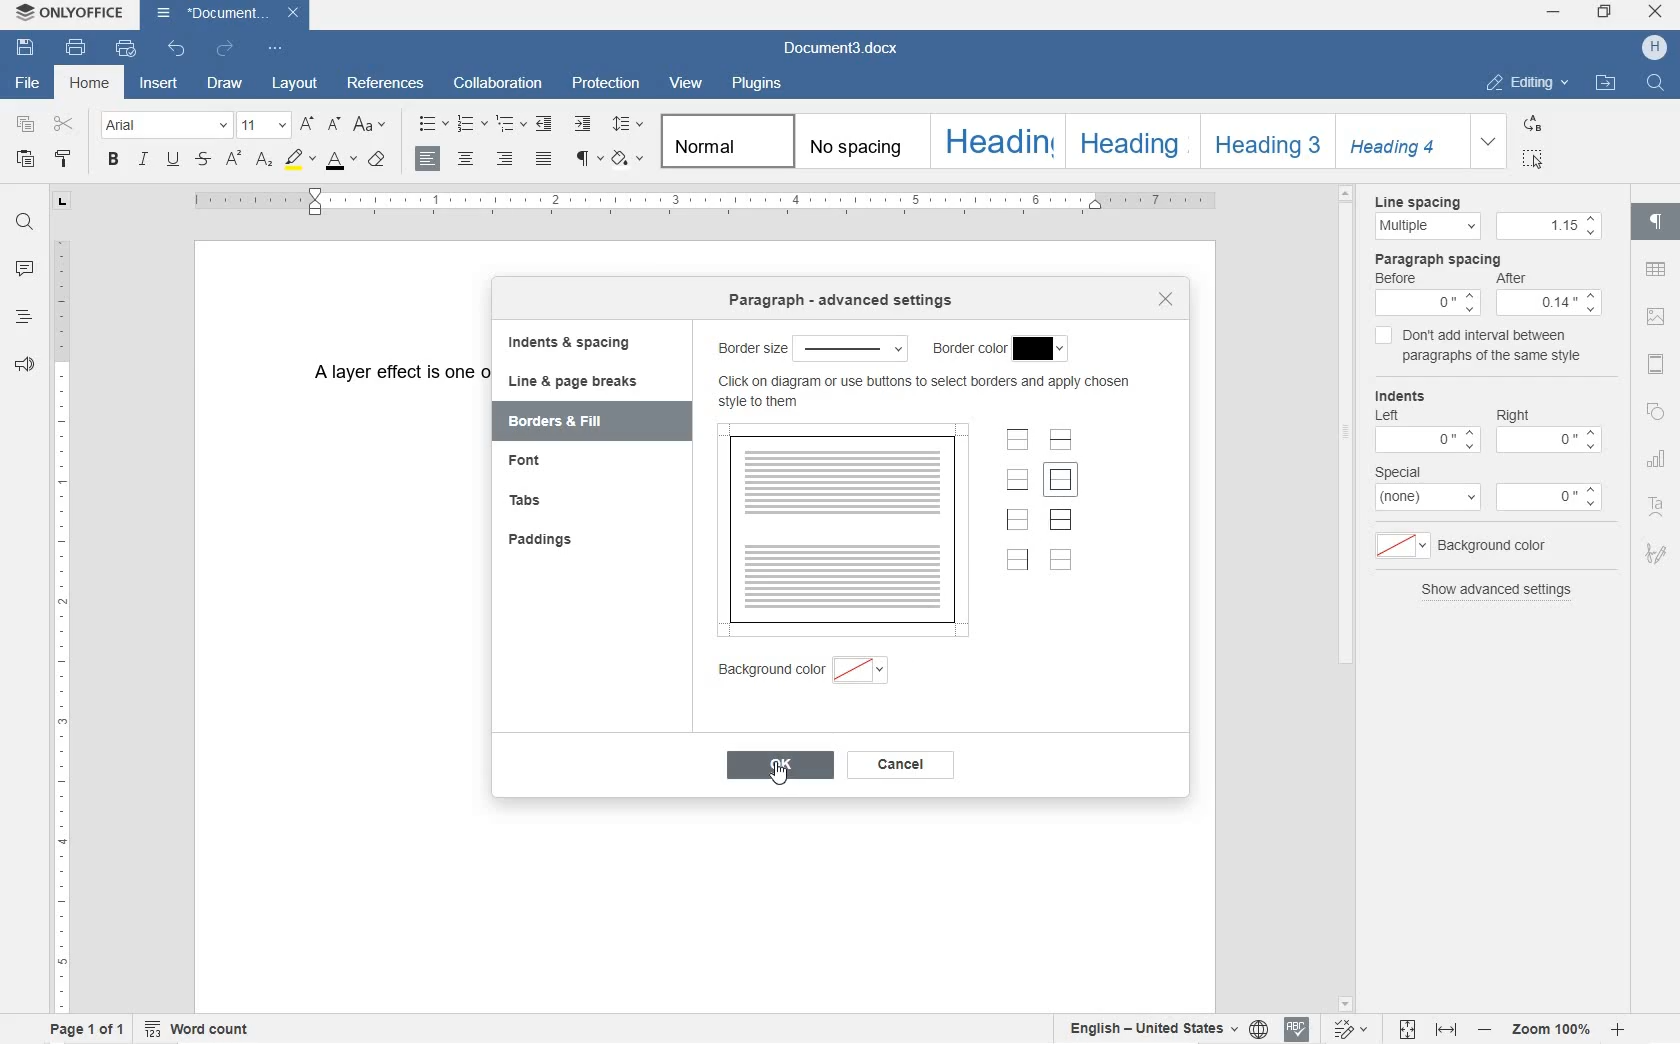 The height and width of the screenshot is (1044, 1680). Describe the element at coordinates (371, 125) in the screenshot. I see `CHANGE CASE` at that location.